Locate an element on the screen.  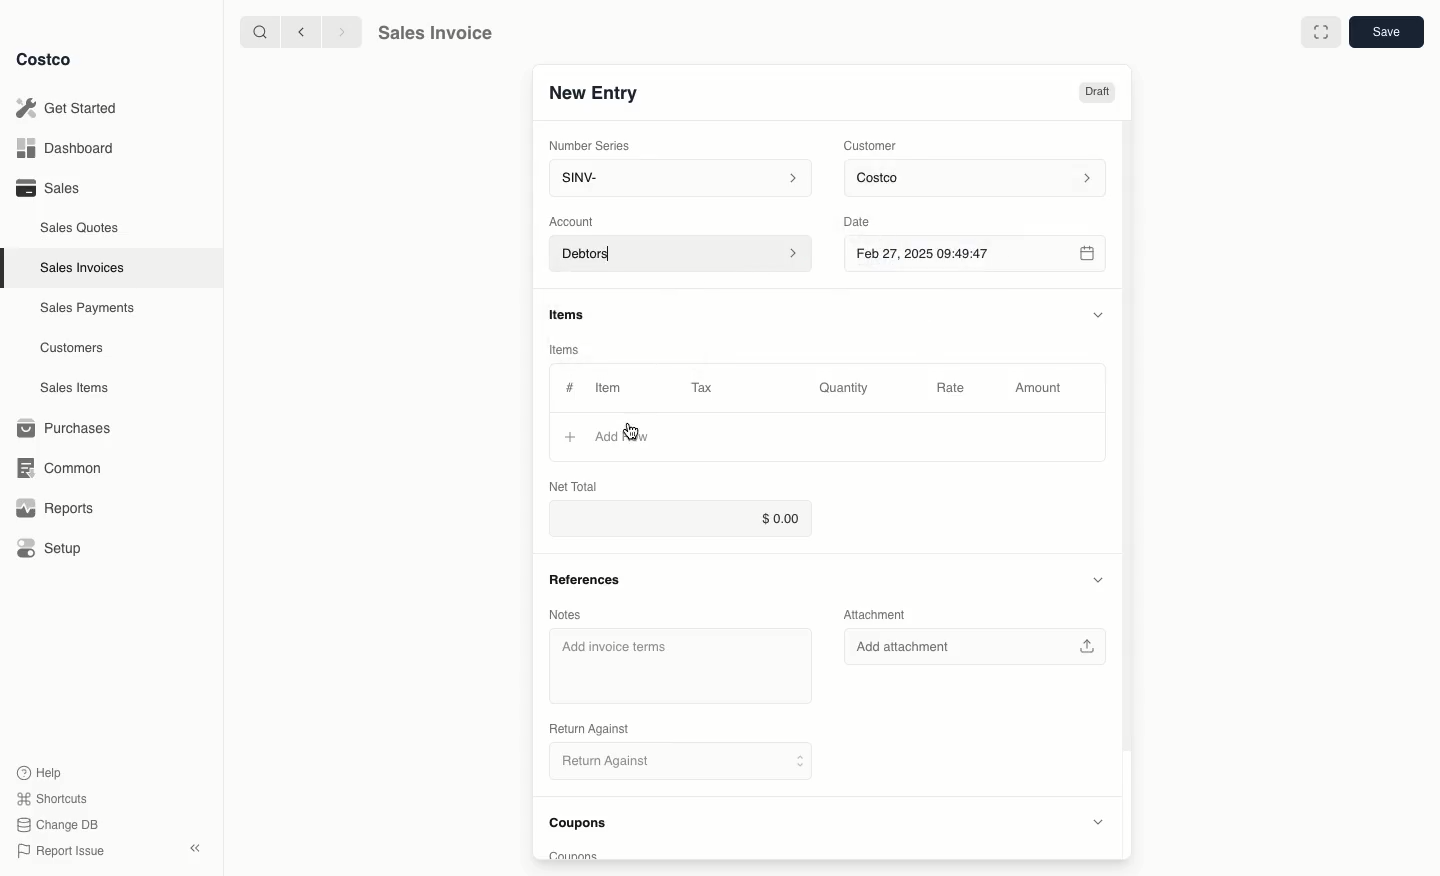
References is located at coordinates (583, 579).